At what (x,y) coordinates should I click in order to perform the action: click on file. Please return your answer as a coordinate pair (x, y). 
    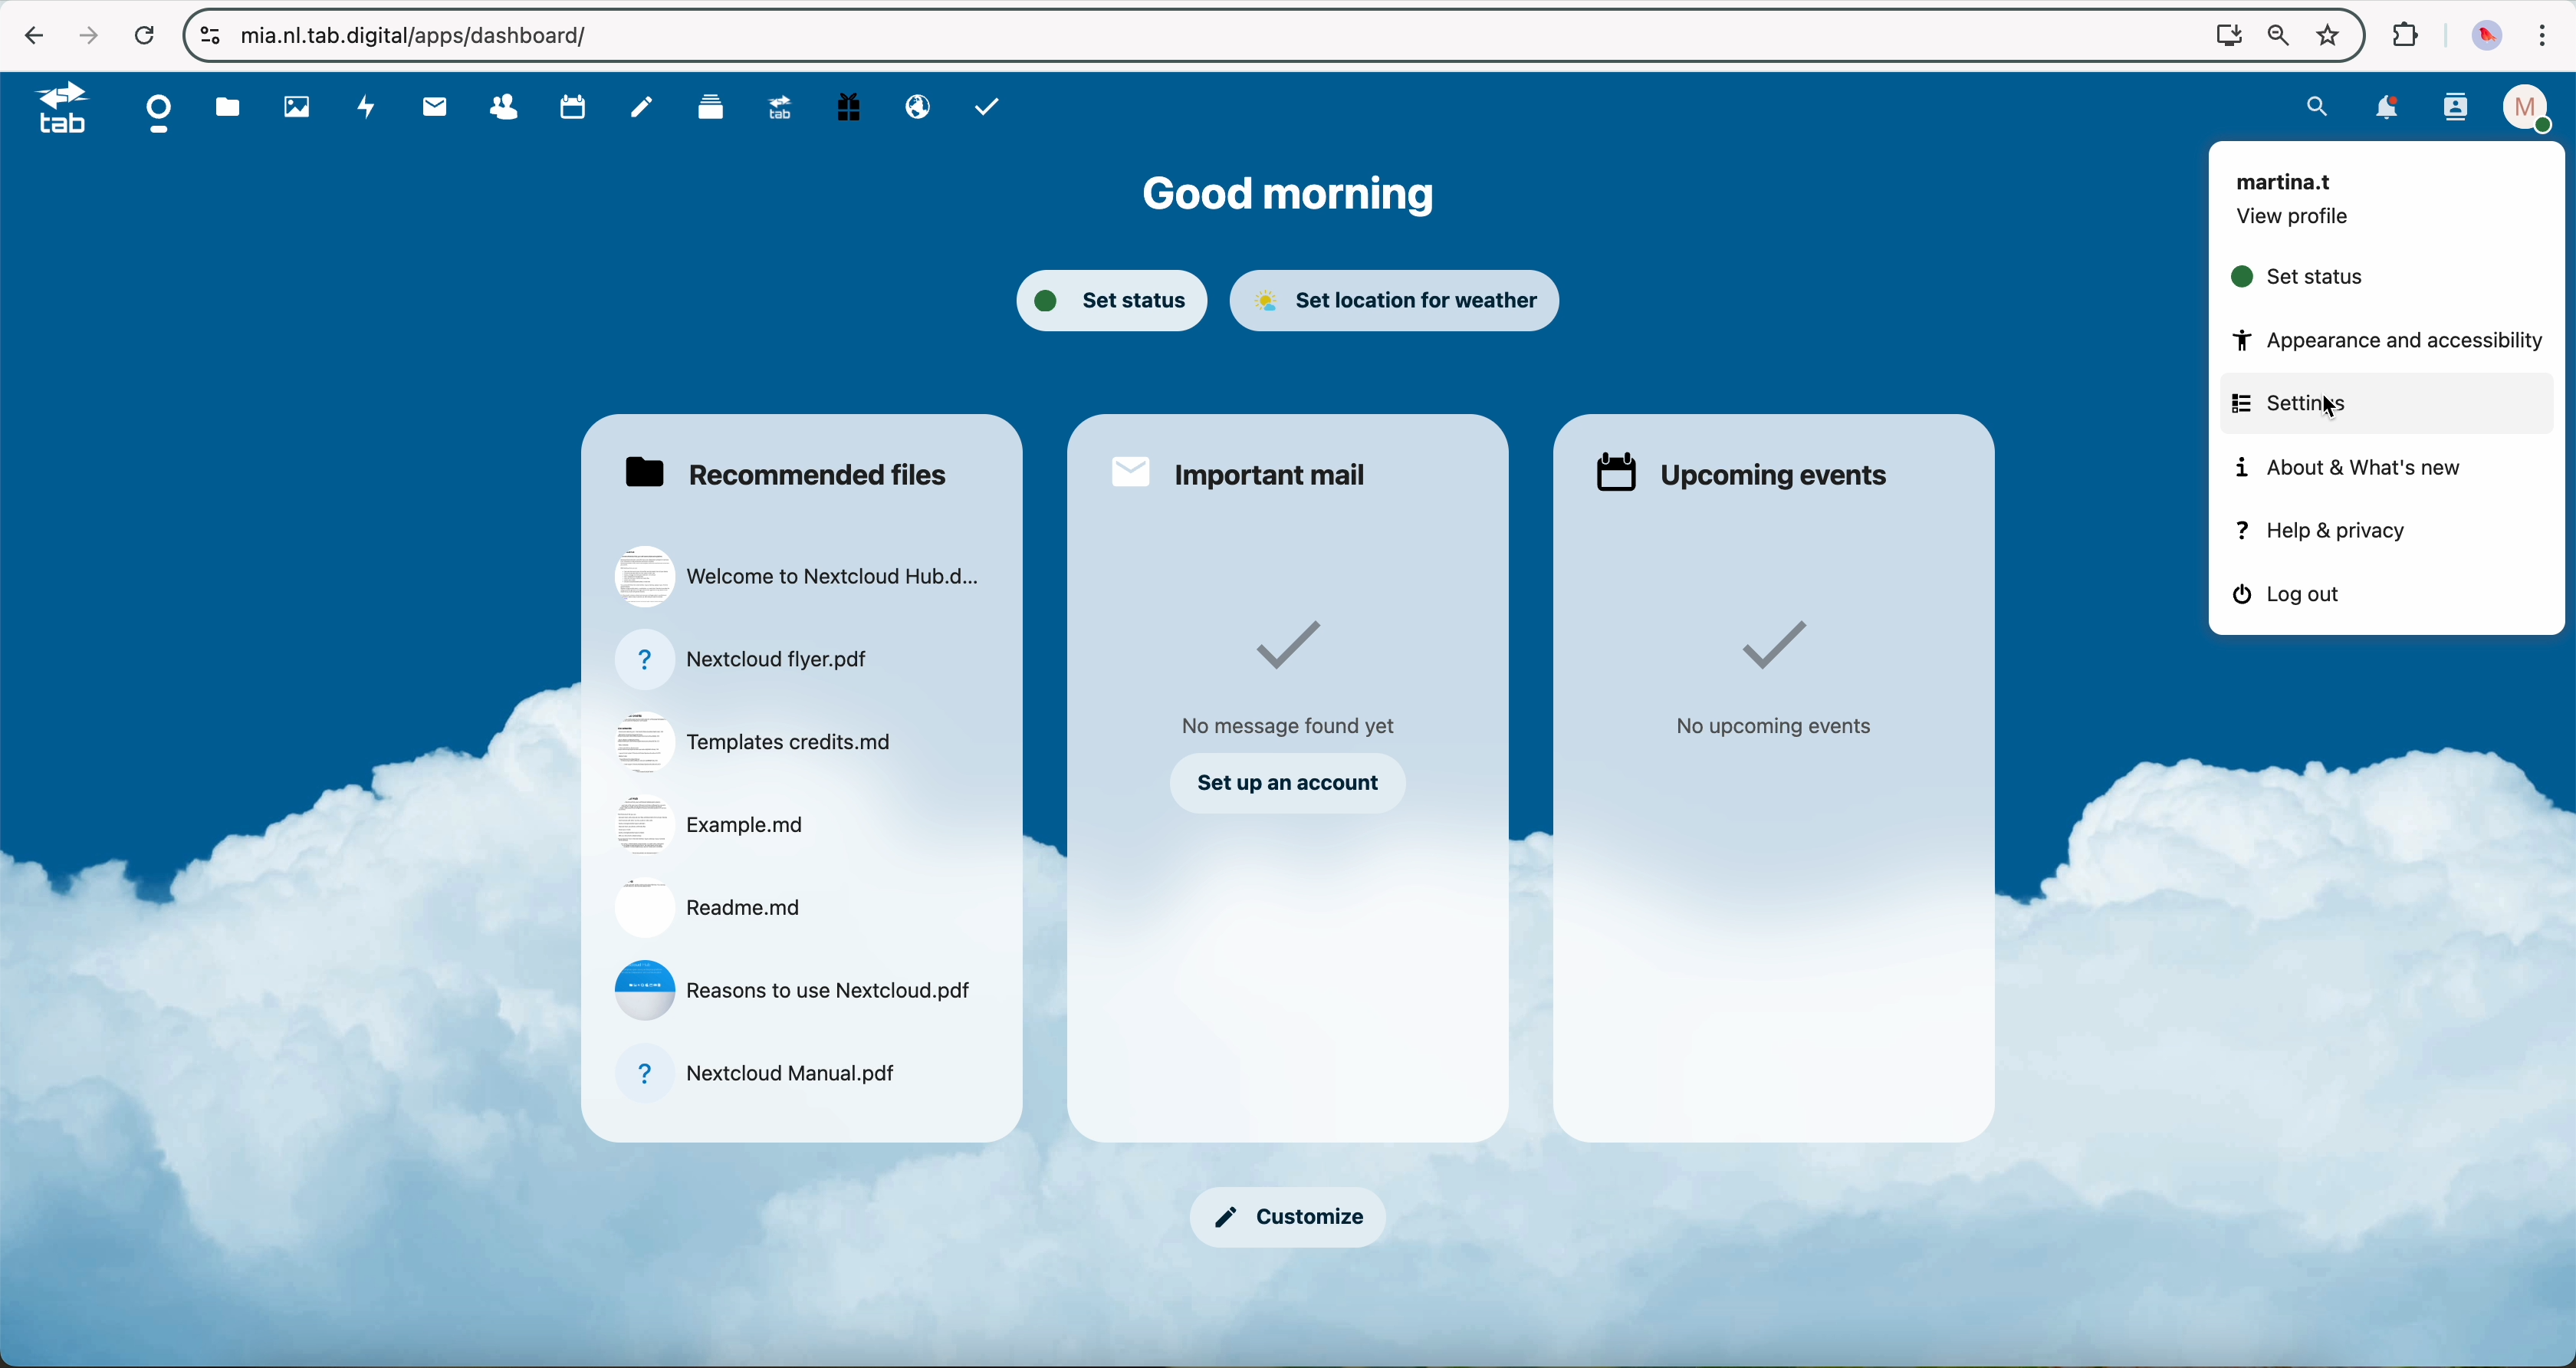
    Looking at the image, I should click on (711, 825).